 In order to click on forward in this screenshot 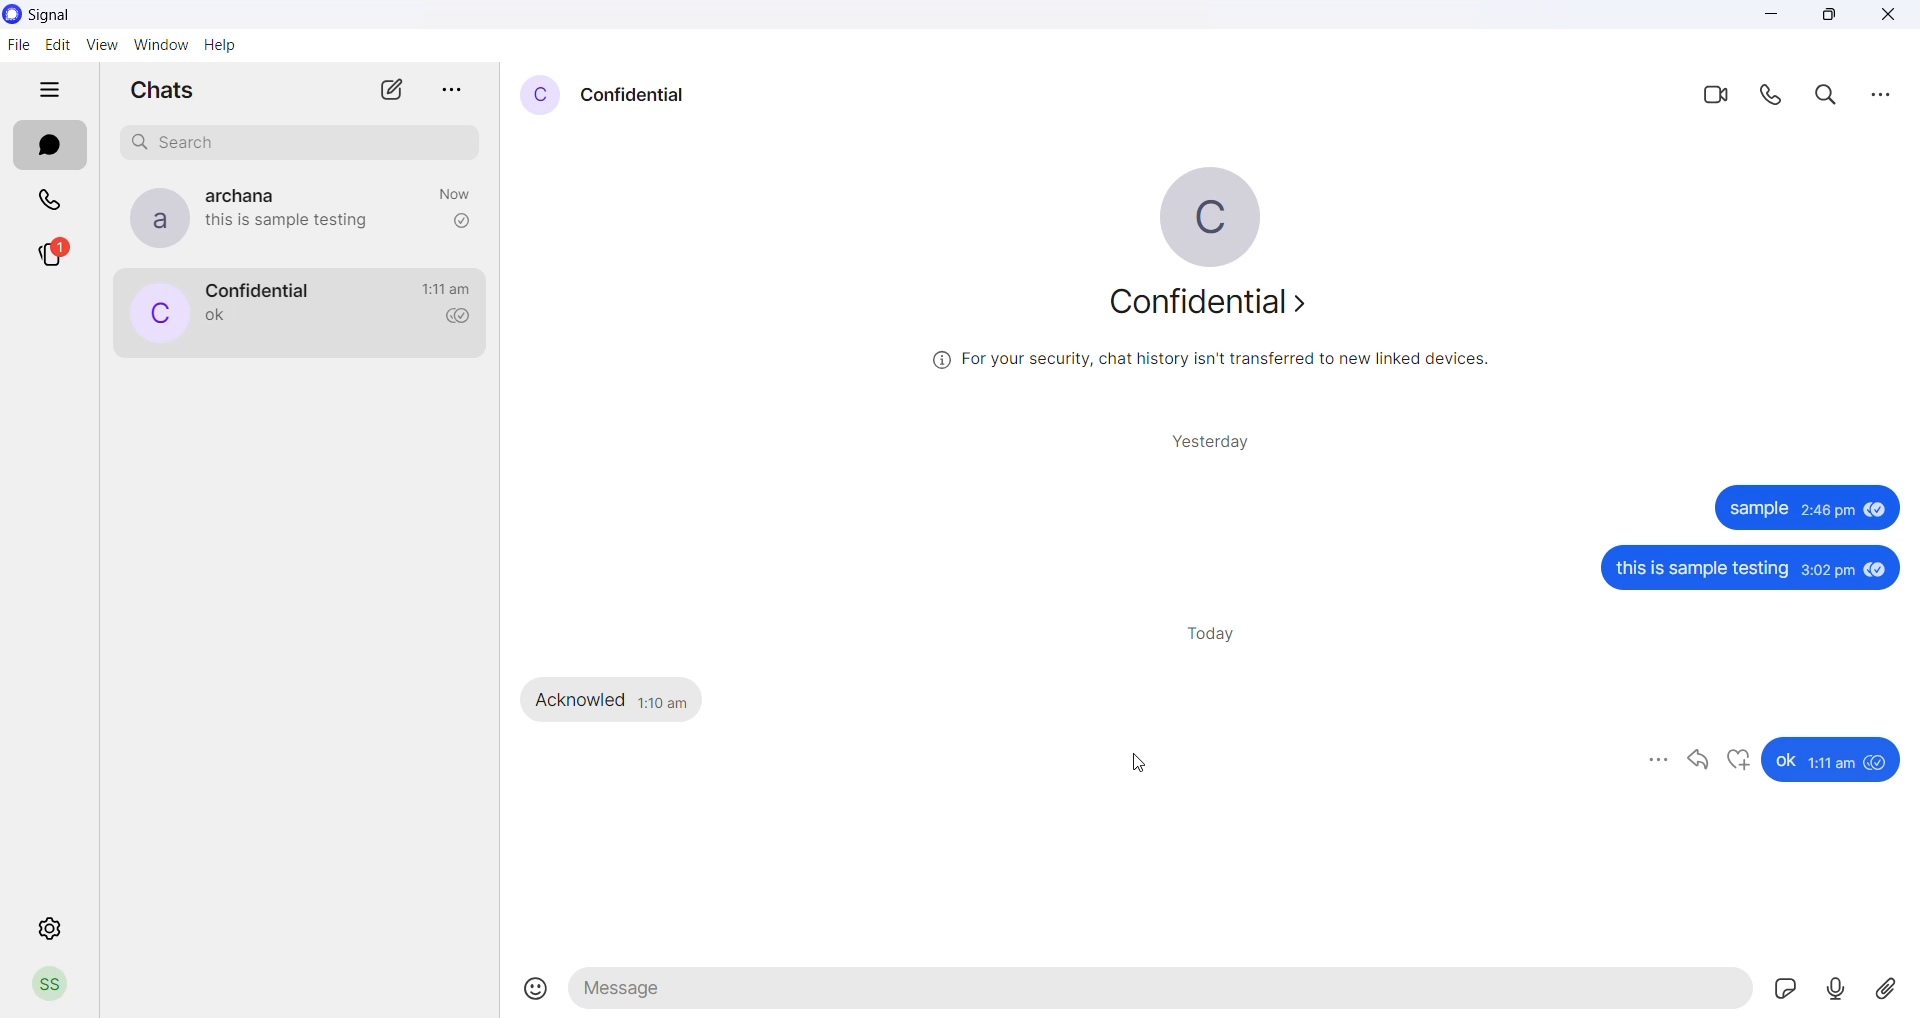, I will do `click(1699, 761)`.